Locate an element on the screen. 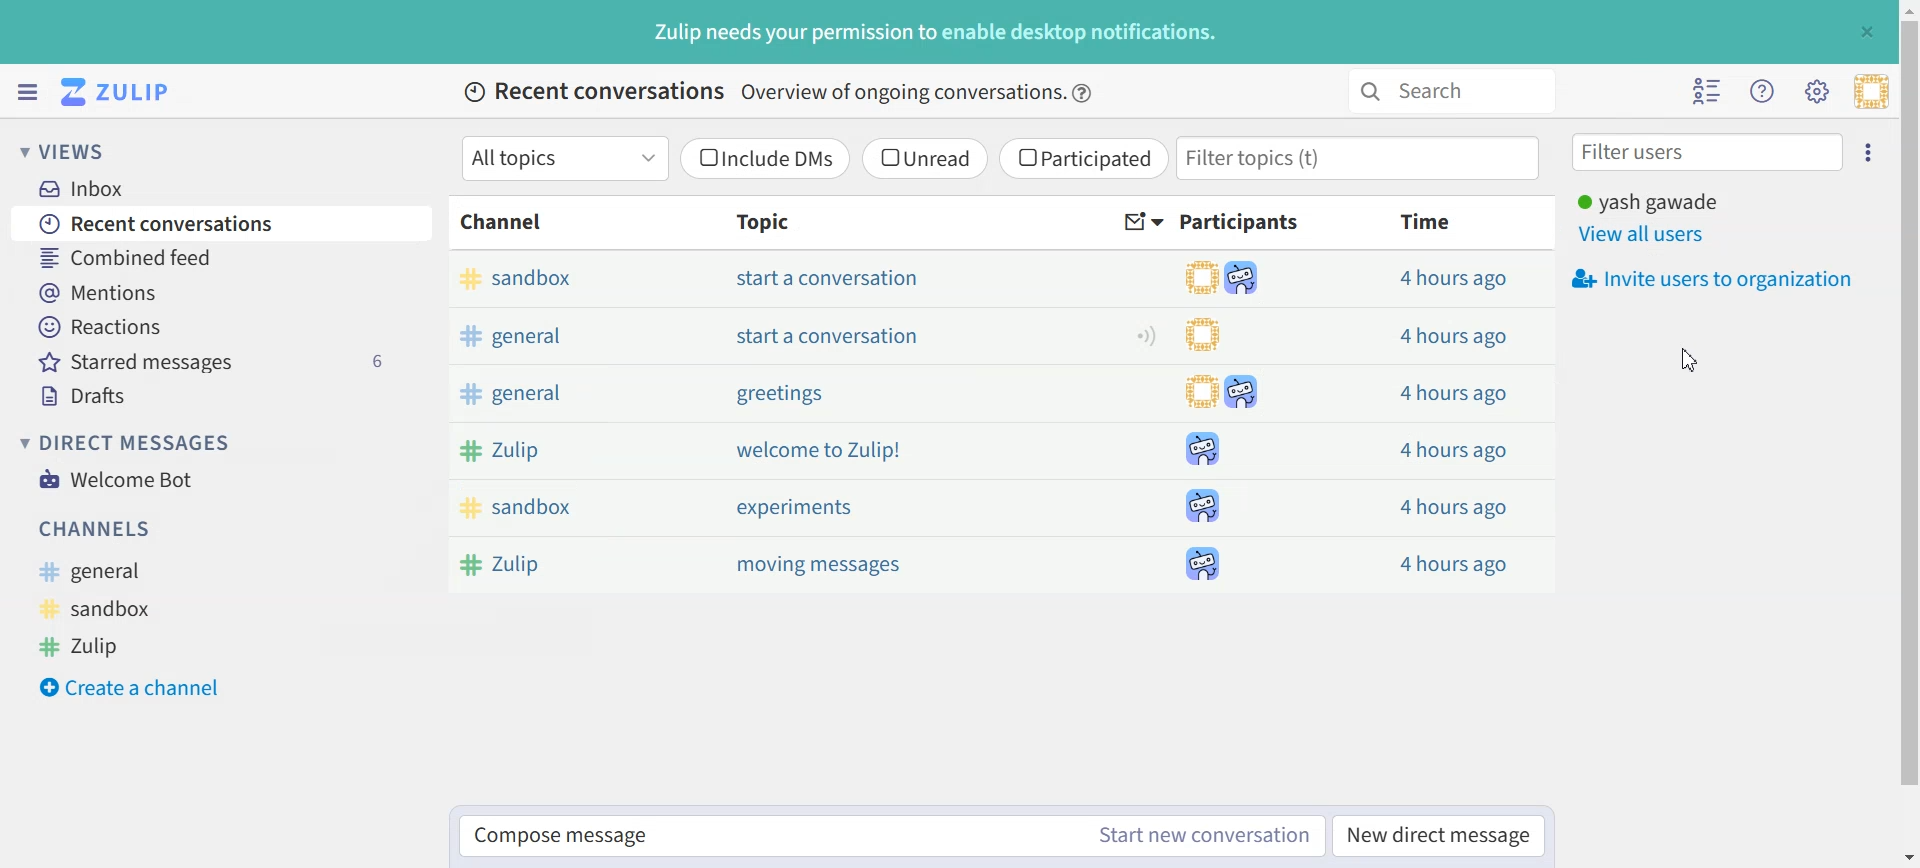 The image size is (1920, 868). Start a conversation is located at coordinates (830, 335).